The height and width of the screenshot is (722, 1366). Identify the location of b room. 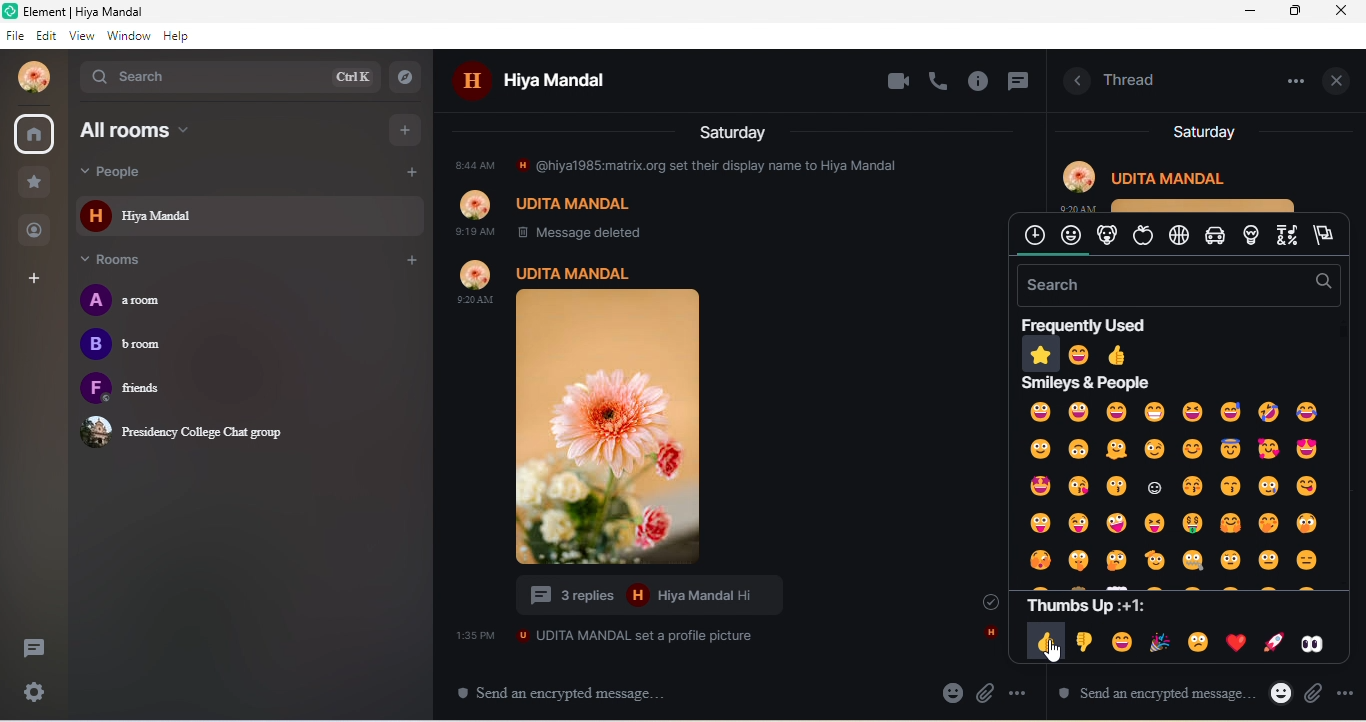
(129, 347).